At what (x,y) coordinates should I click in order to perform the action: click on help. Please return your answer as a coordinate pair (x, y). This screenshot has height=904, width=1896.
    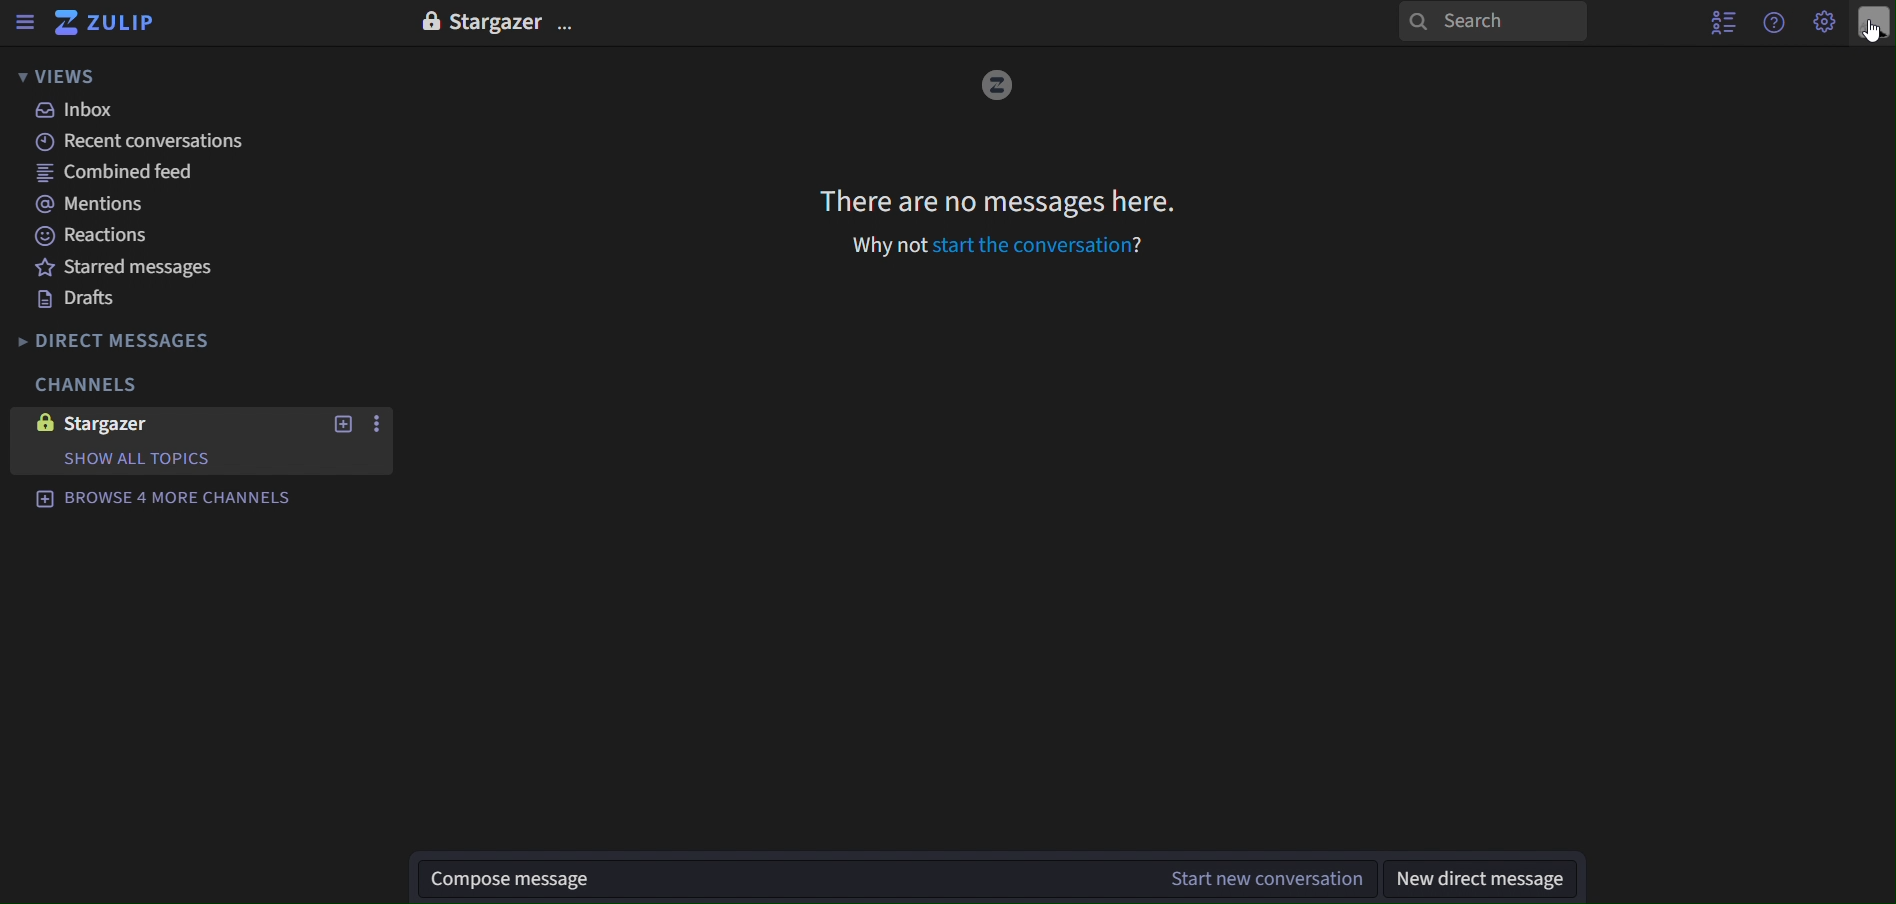
    Looking at the image, I should click on (1776, 25).